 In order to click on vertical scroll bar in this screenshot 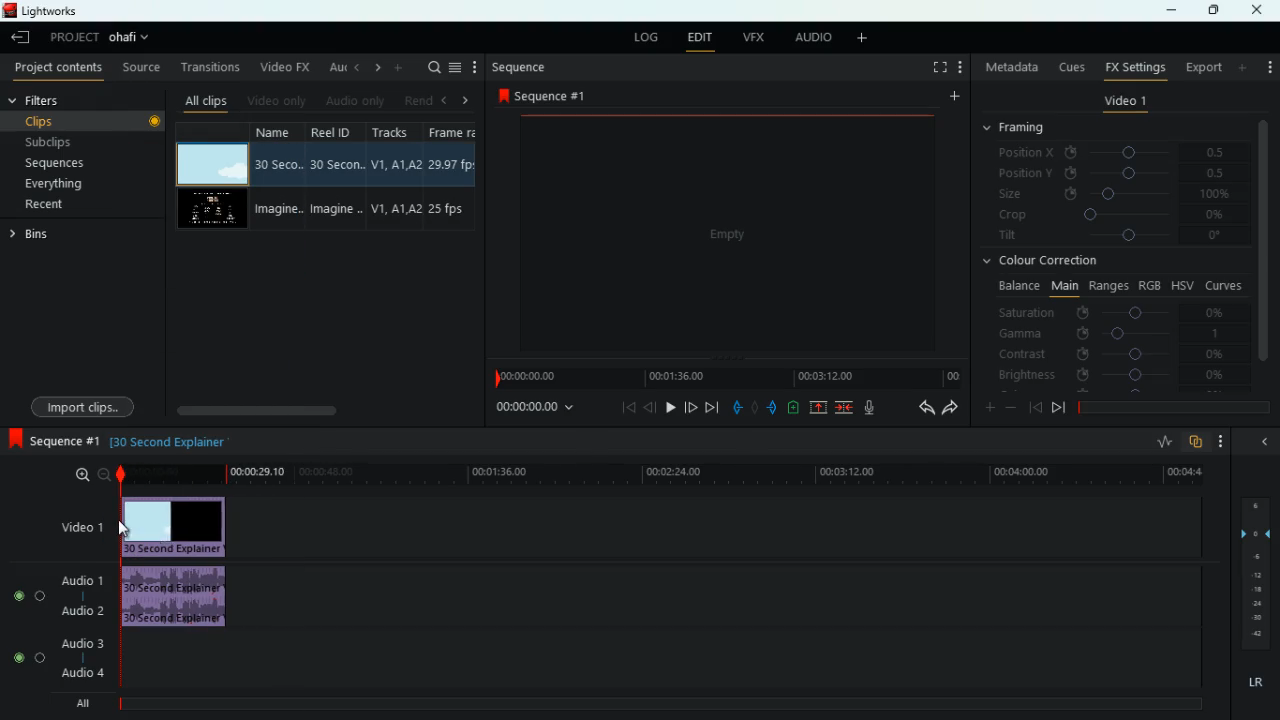, I will do `click(1264, 239)`.